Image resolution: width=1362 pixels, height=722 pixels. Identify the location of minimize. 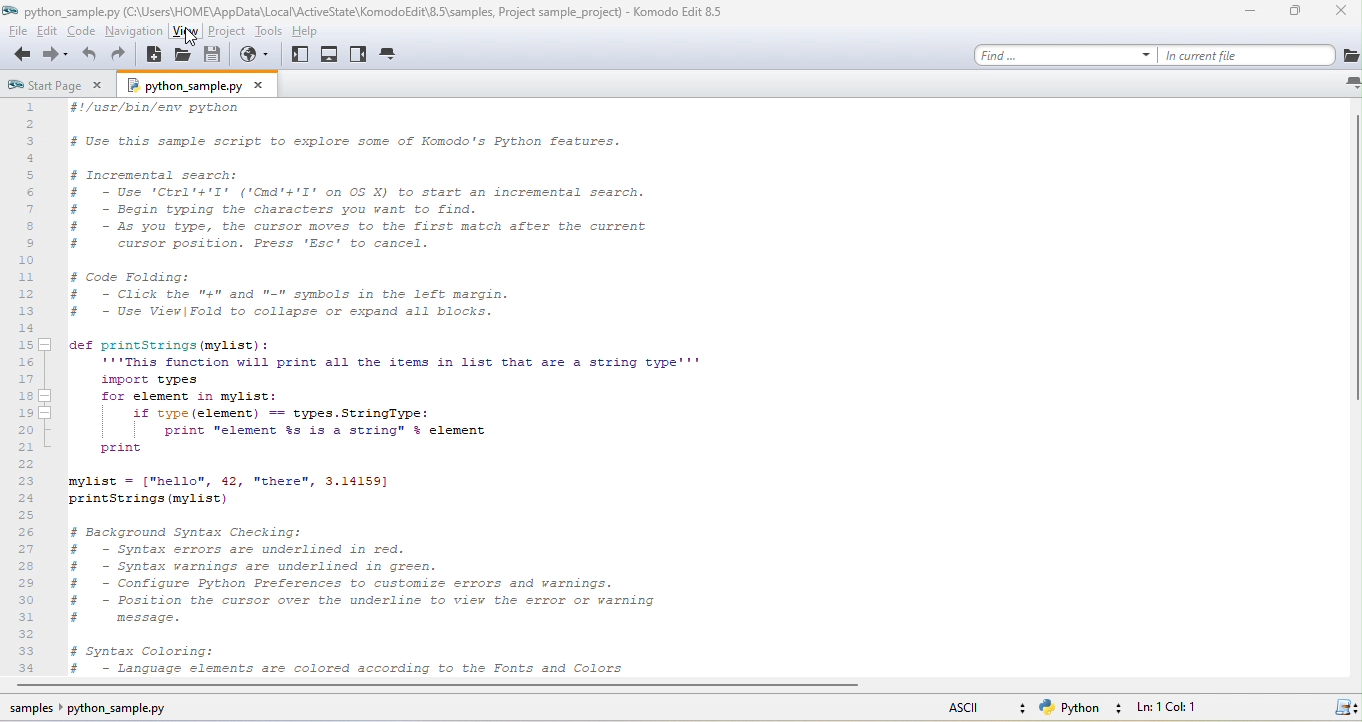
(1248, 12).